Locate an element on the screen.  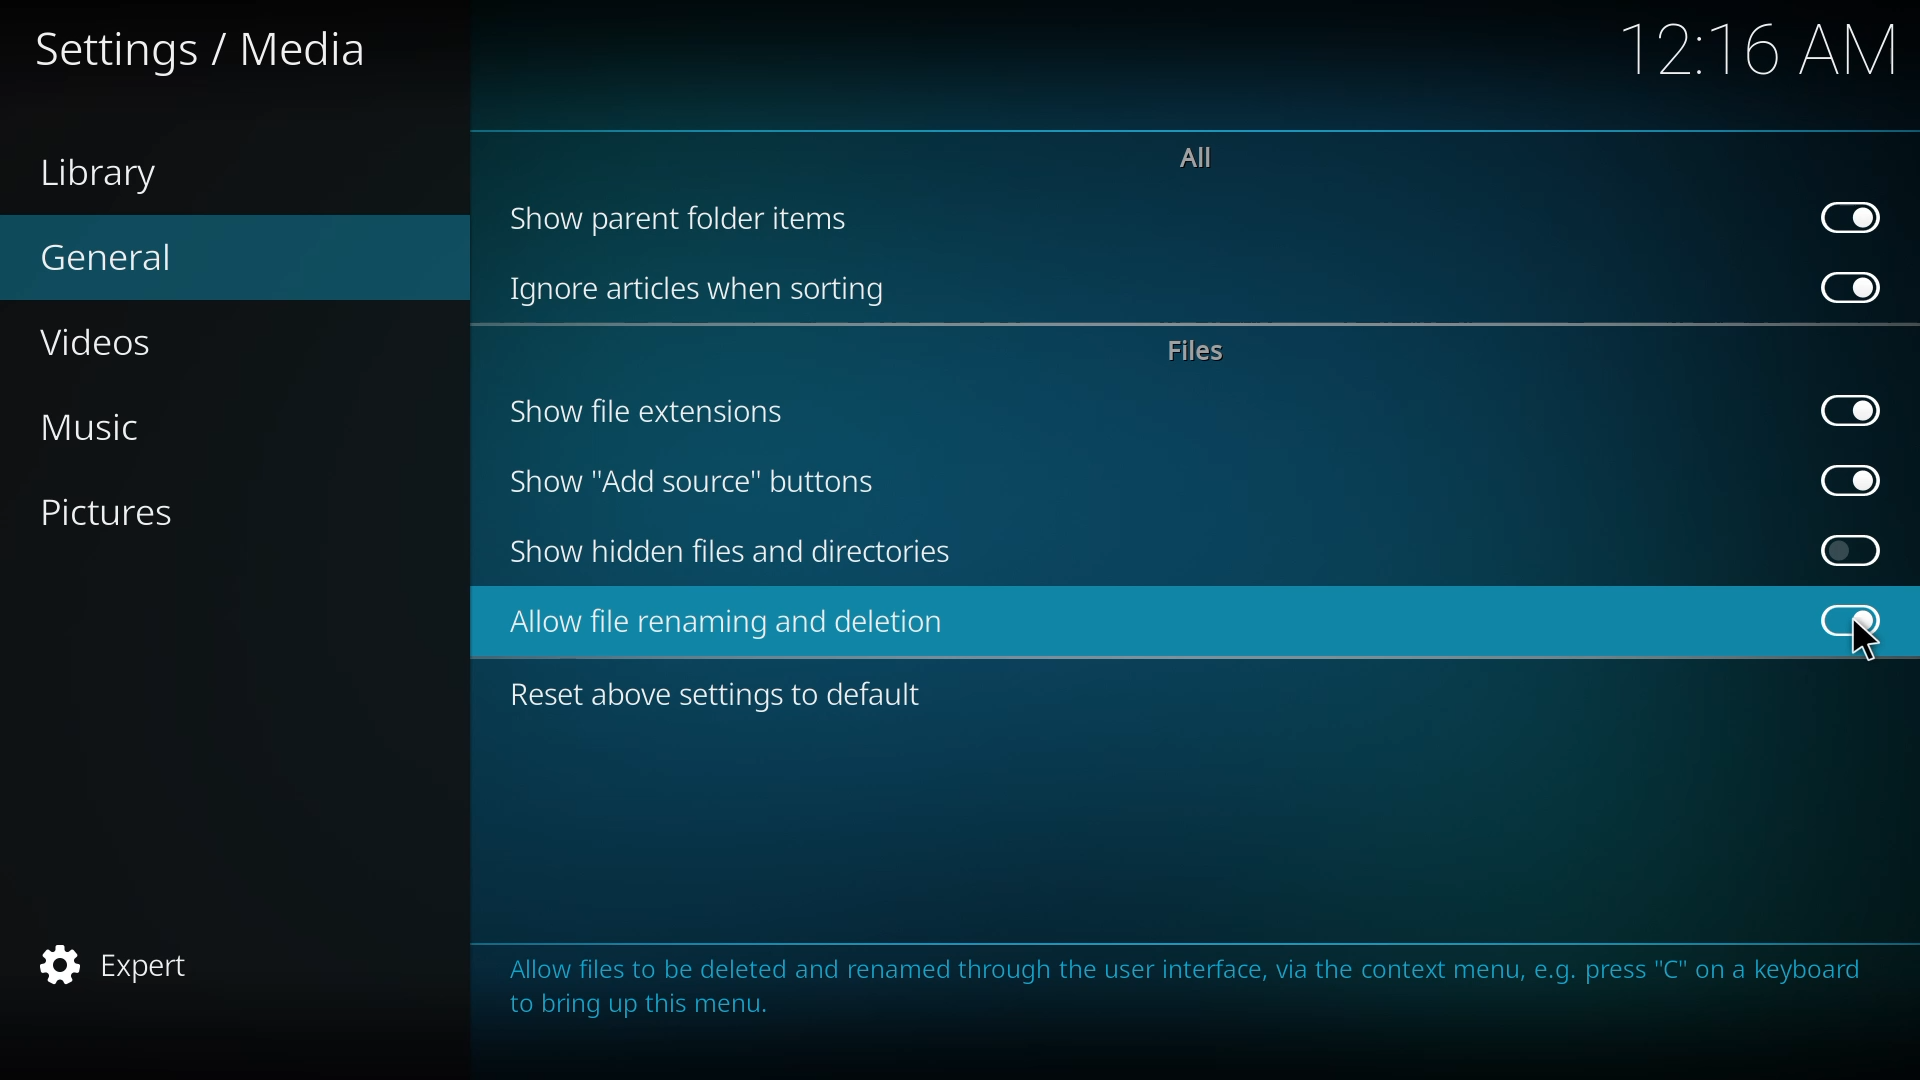
show file extensions is located at coordinates (649, 411).